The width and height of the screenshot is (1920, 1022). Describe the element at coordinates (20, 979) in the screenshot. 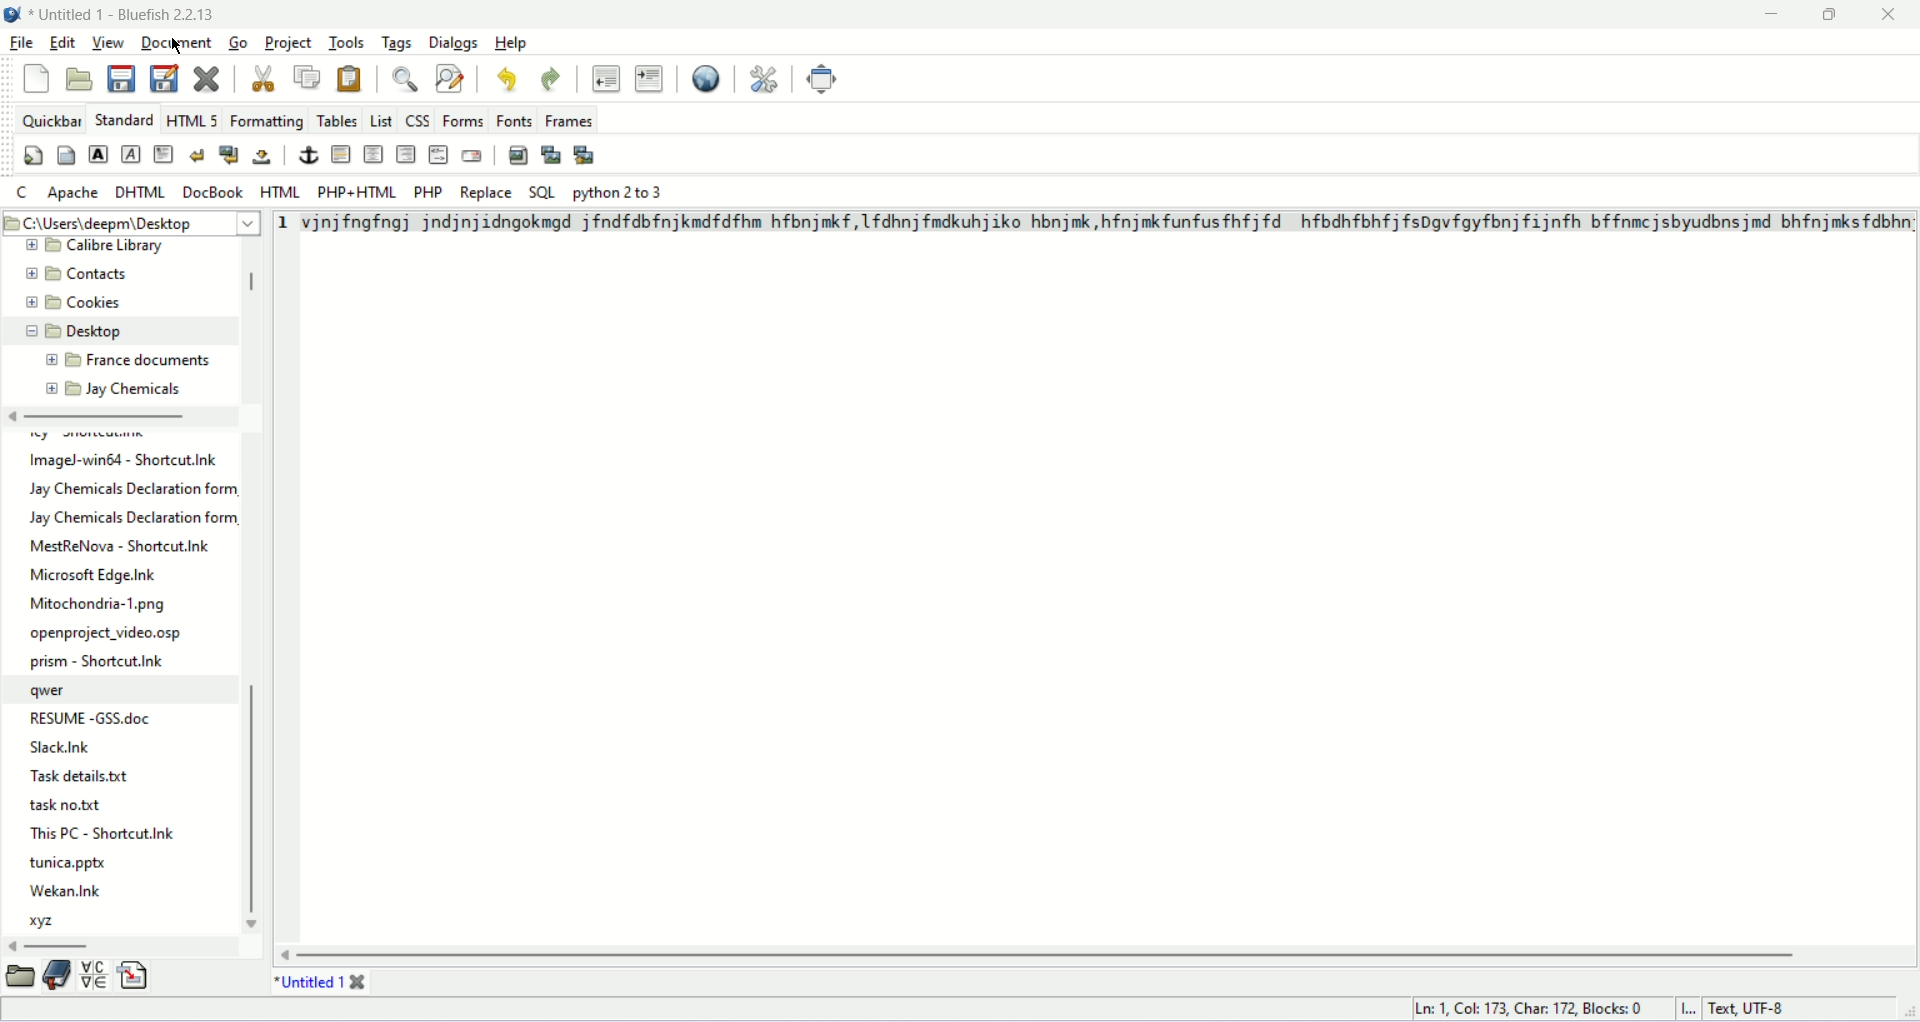

I see `browse file` at that location.